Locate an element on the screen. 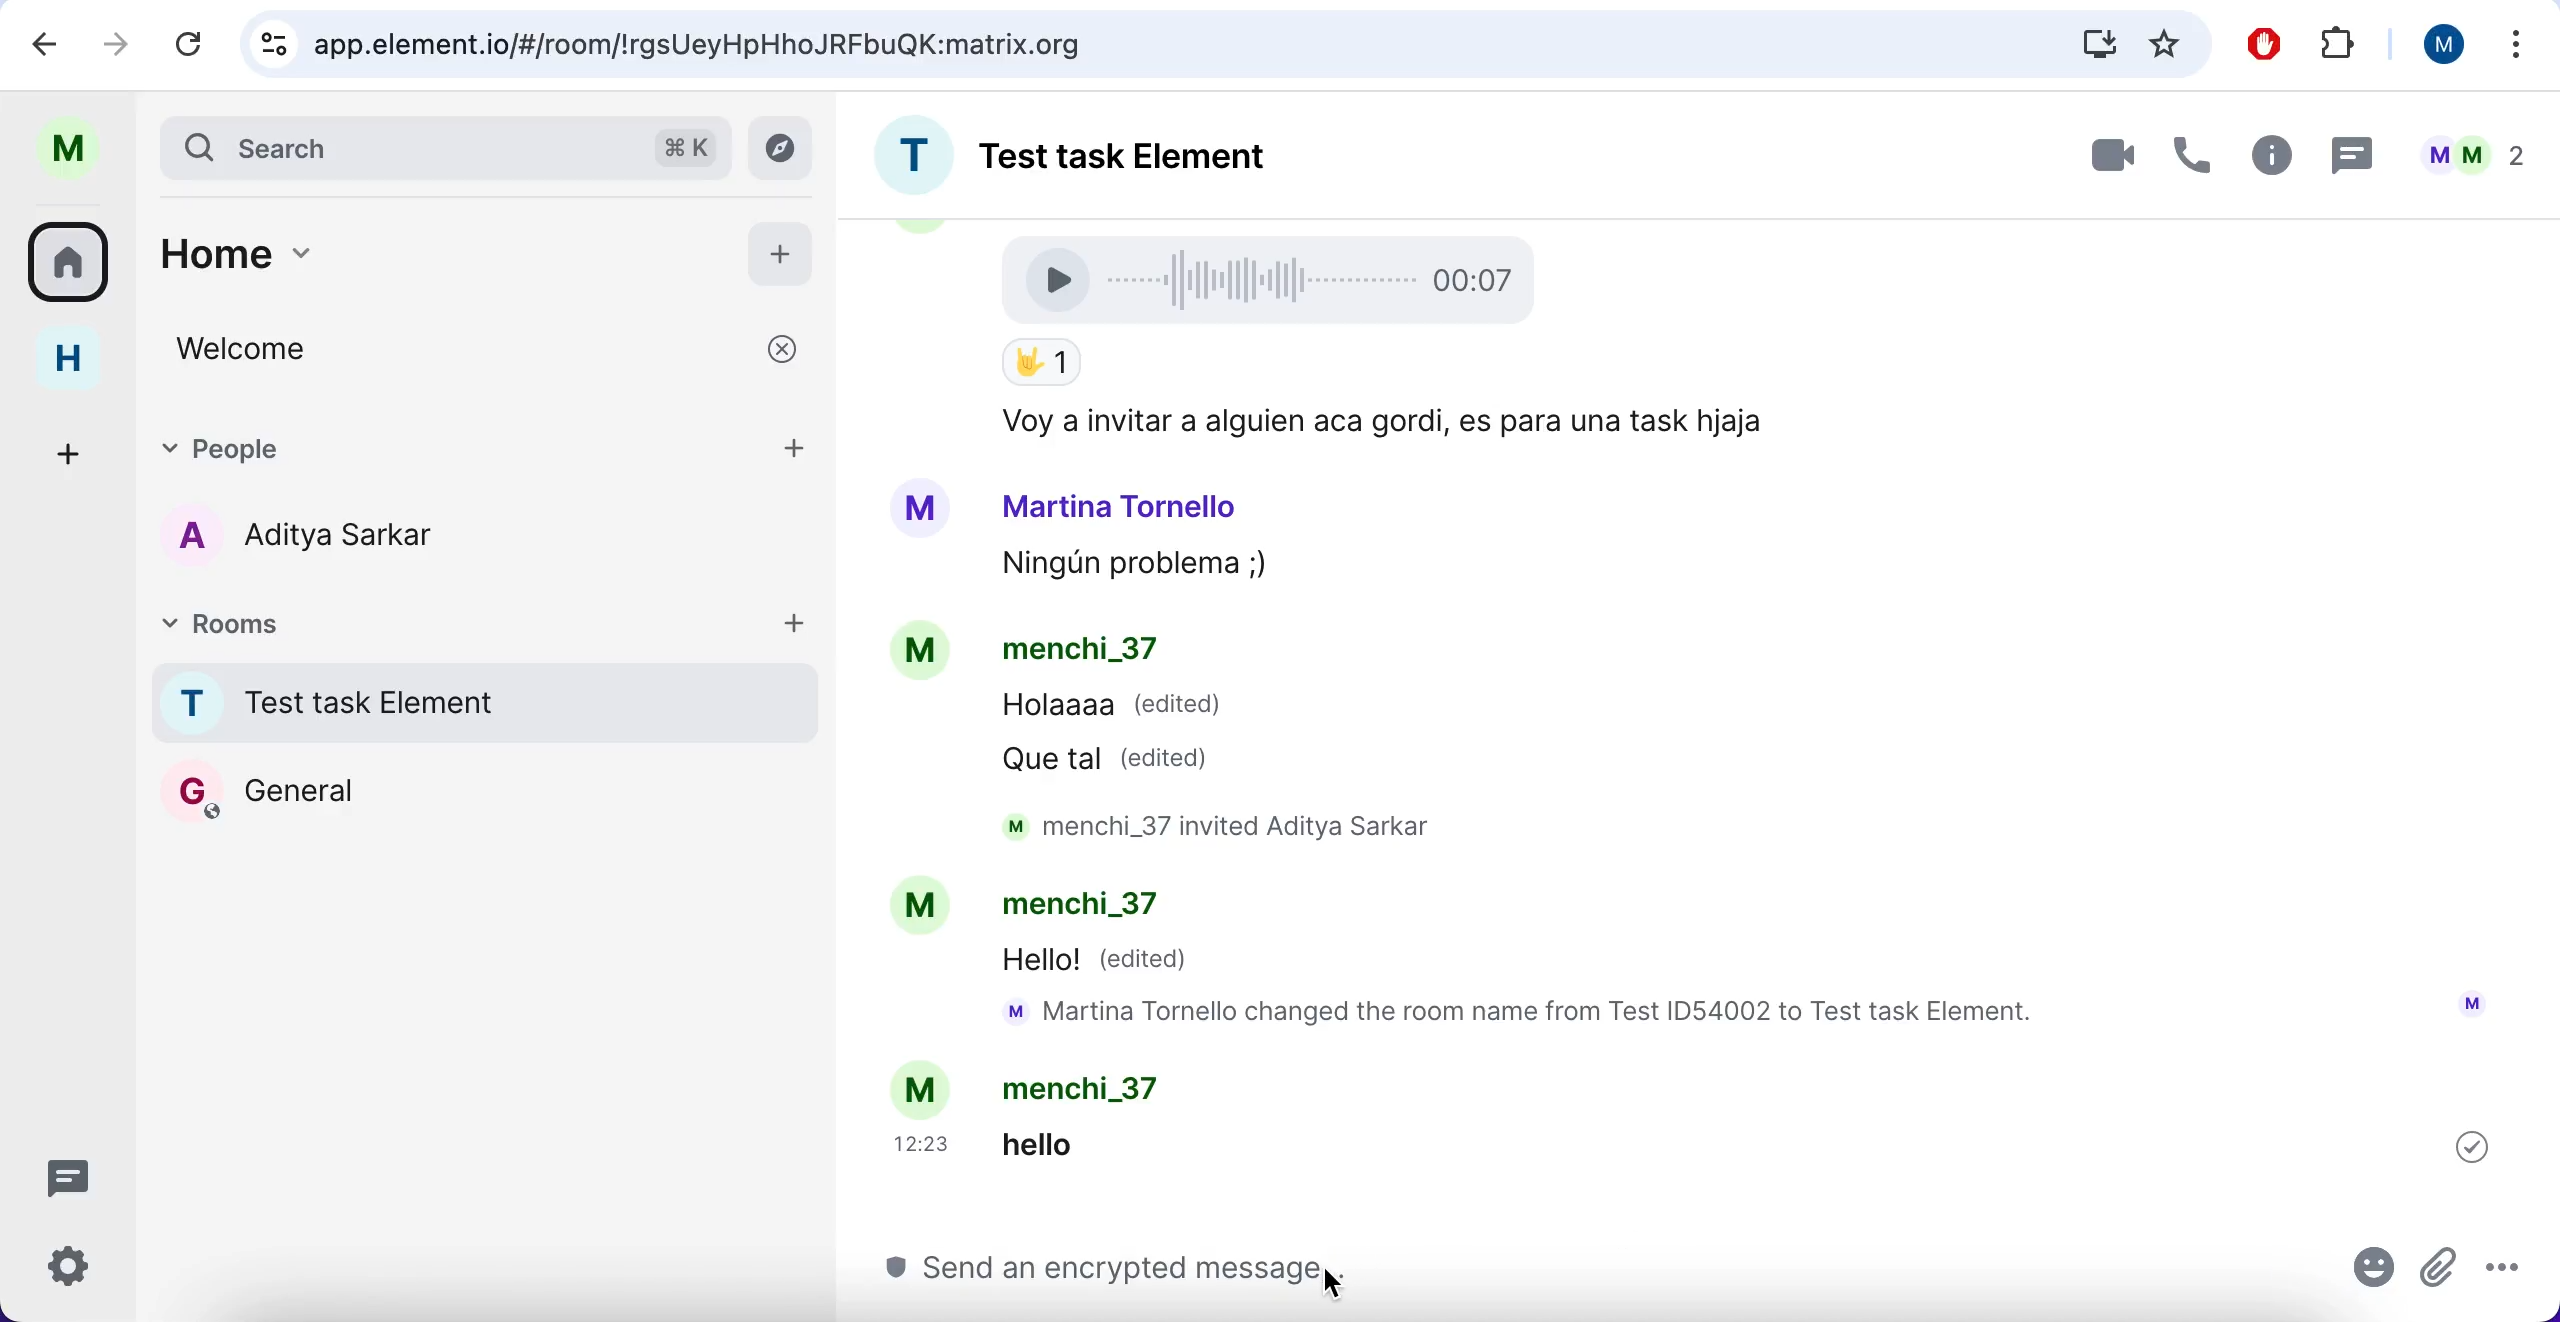 This screenshot has width=2560, height=1322. Holaaaa (edited) is located at coordinates (1113, 710).